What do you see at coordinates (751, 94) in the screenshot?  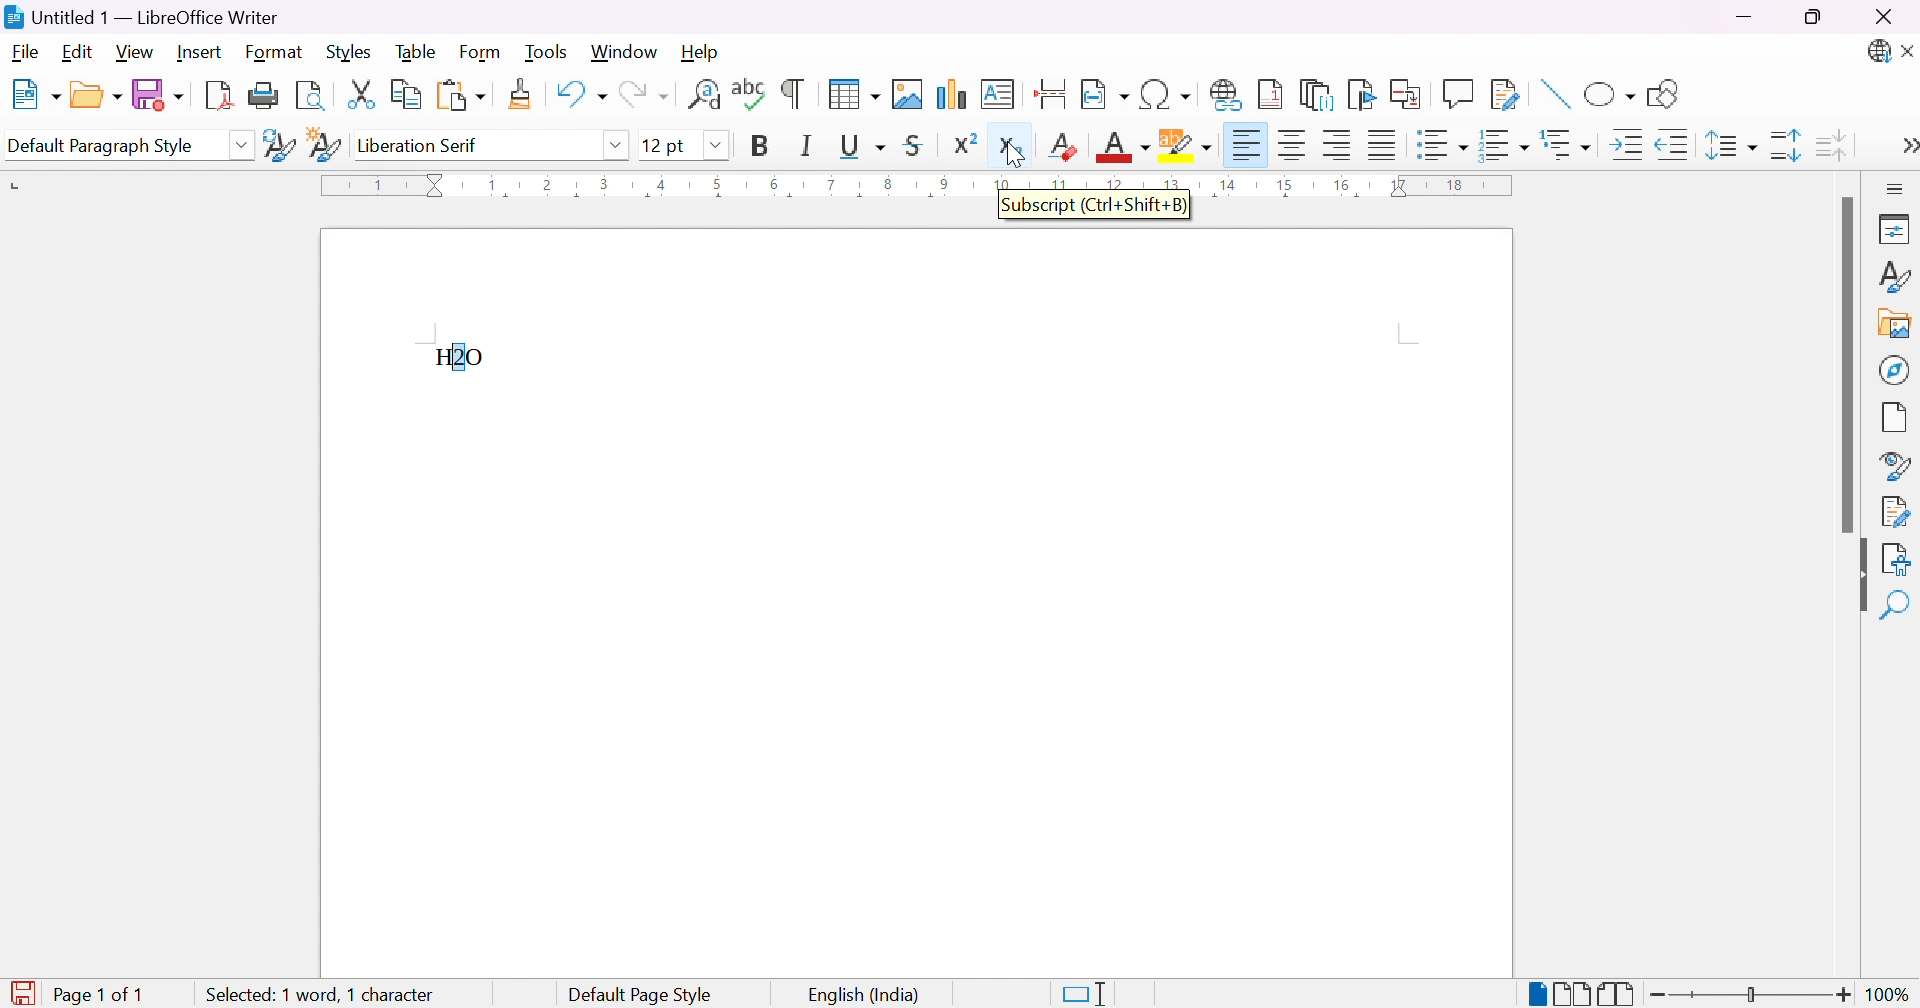 I see `Check spelling` at bounding box center [751, 94].